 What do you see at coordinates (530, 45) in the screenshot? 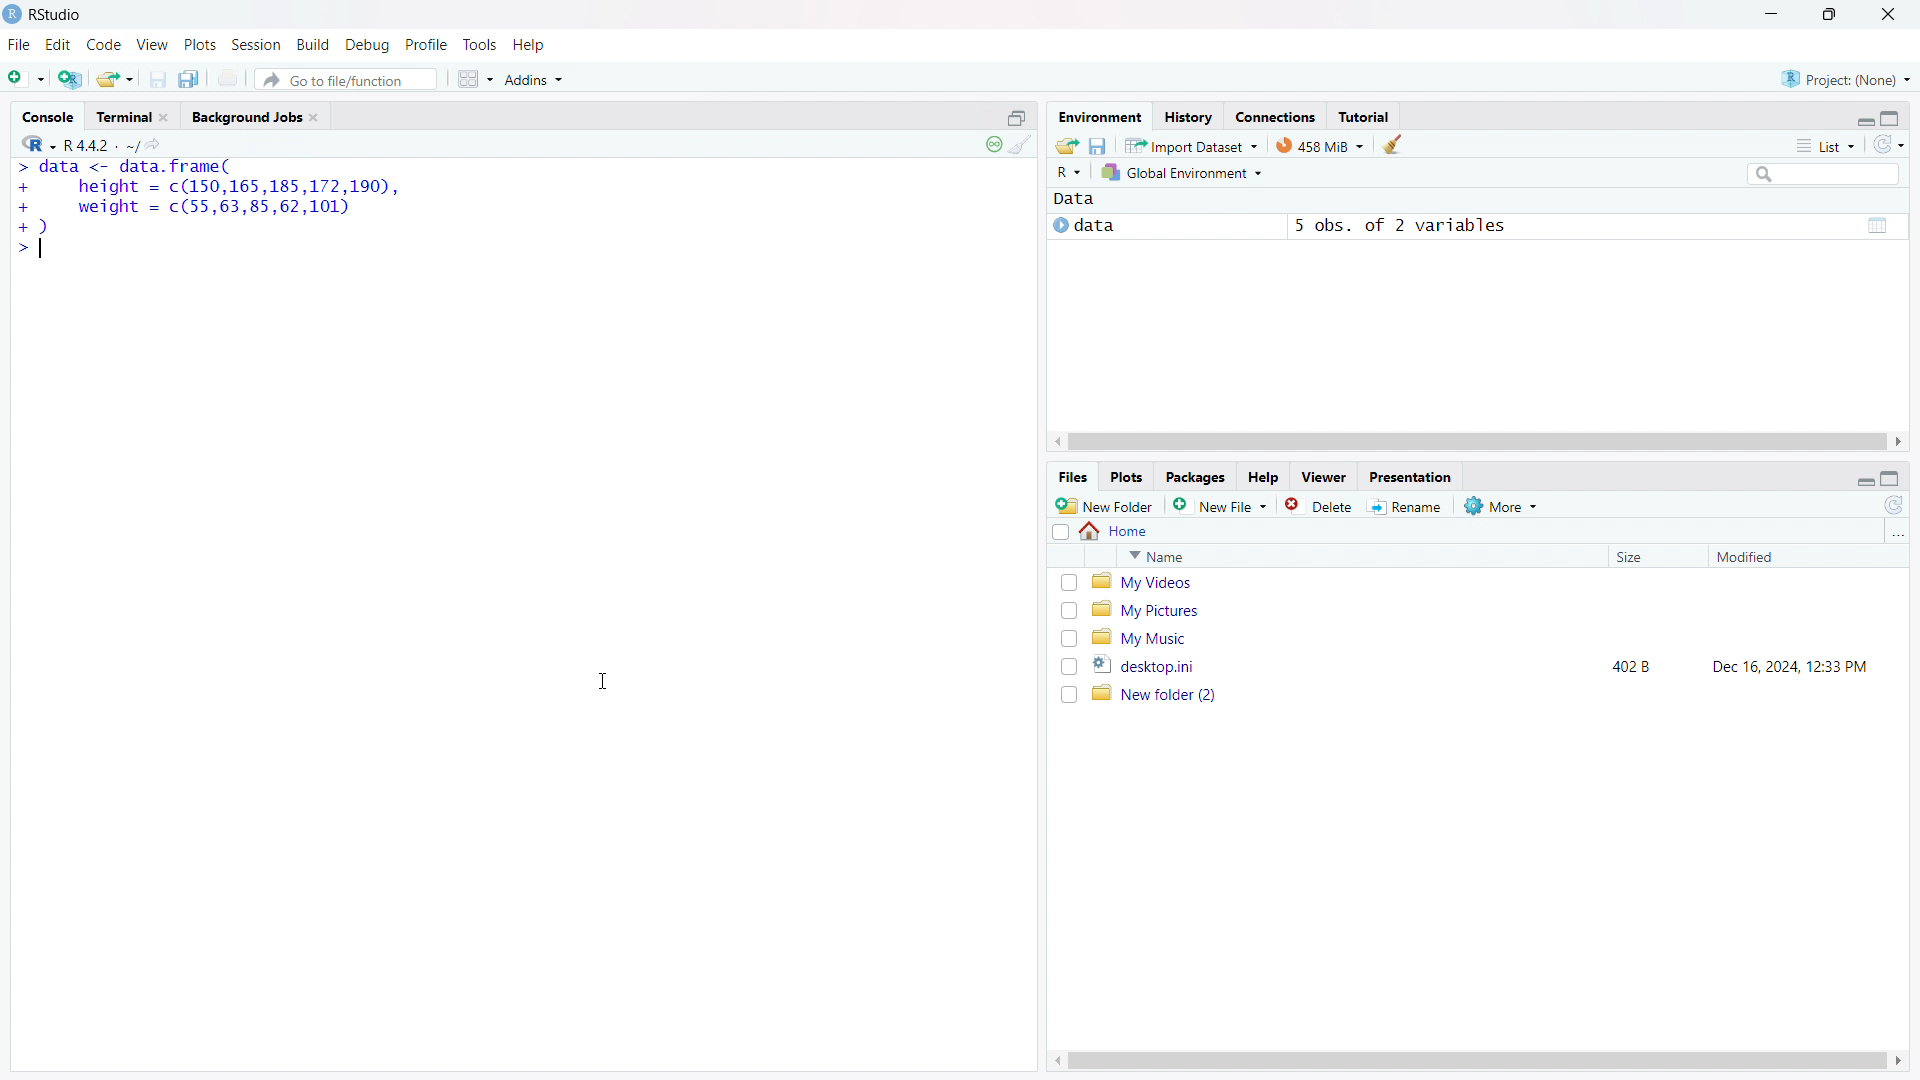
I see `help` at bounding box center [530, 45].